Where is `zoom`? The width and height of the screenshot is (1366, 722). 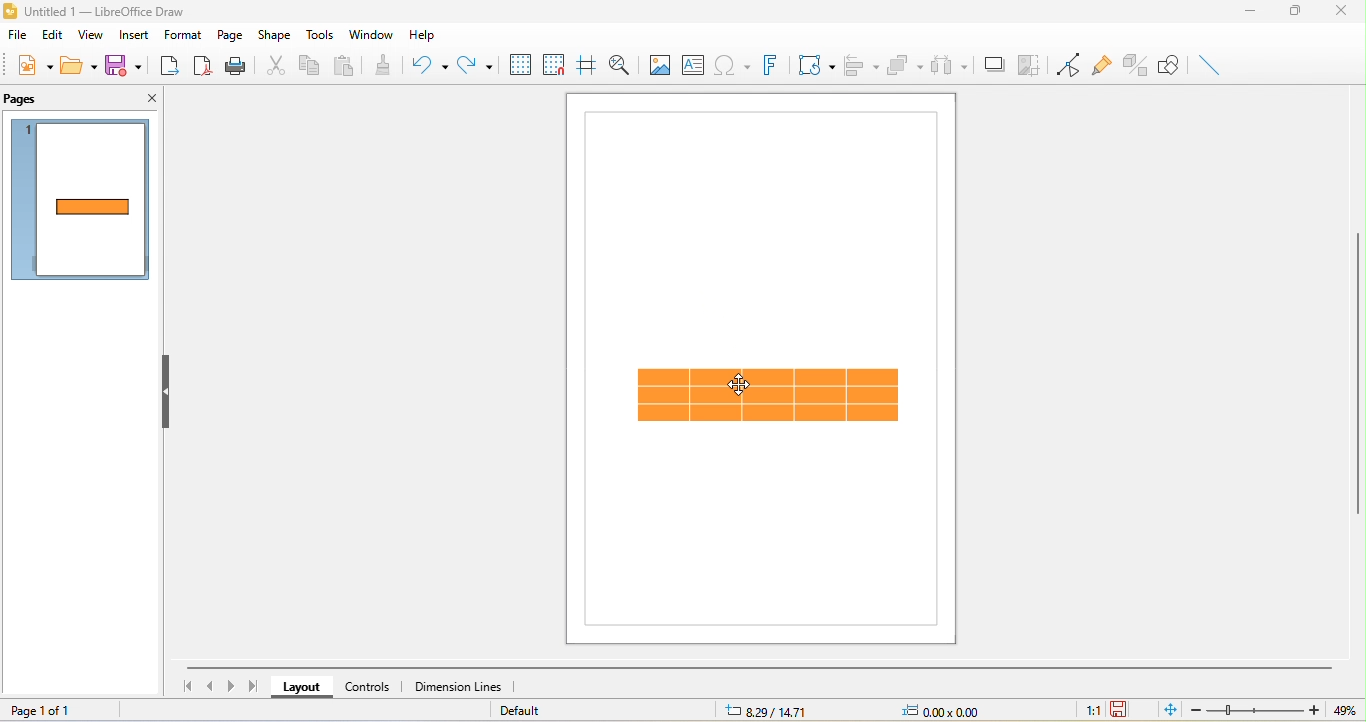 zoom is located at coordinates (1256, 711).